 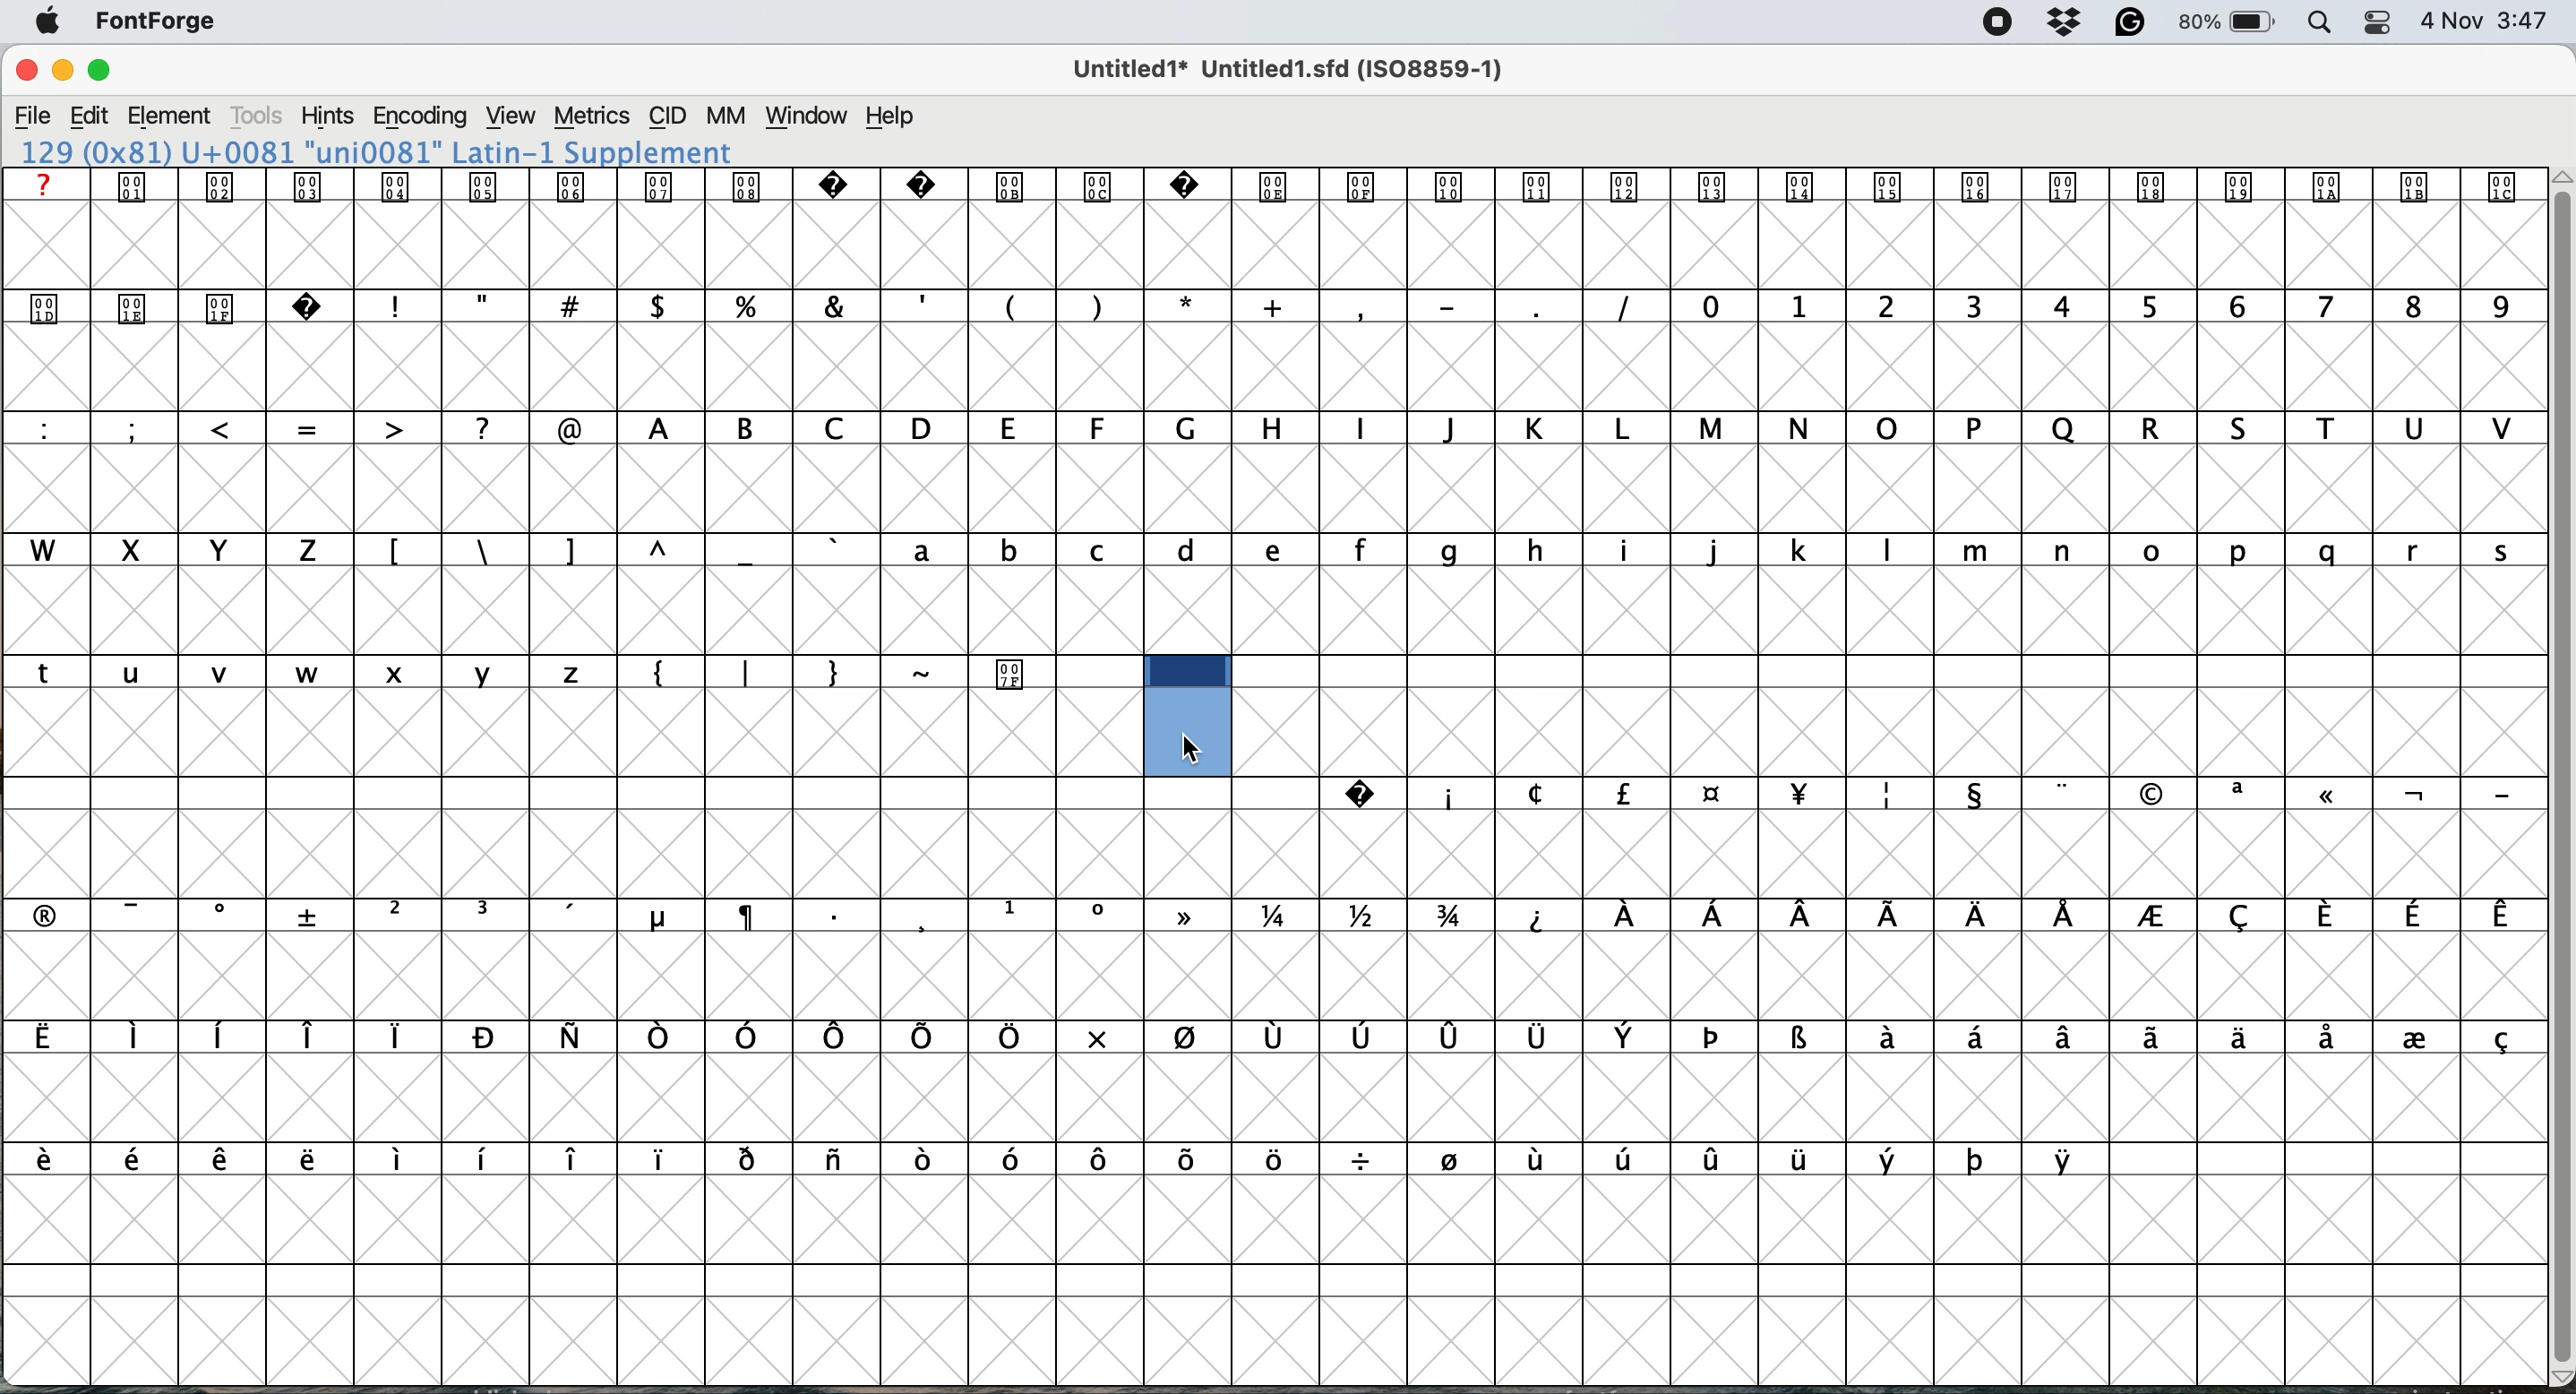 What do you see at coordinates (667, 118) in the screenshot?
I see `CID` at bounding box center [667, 118].